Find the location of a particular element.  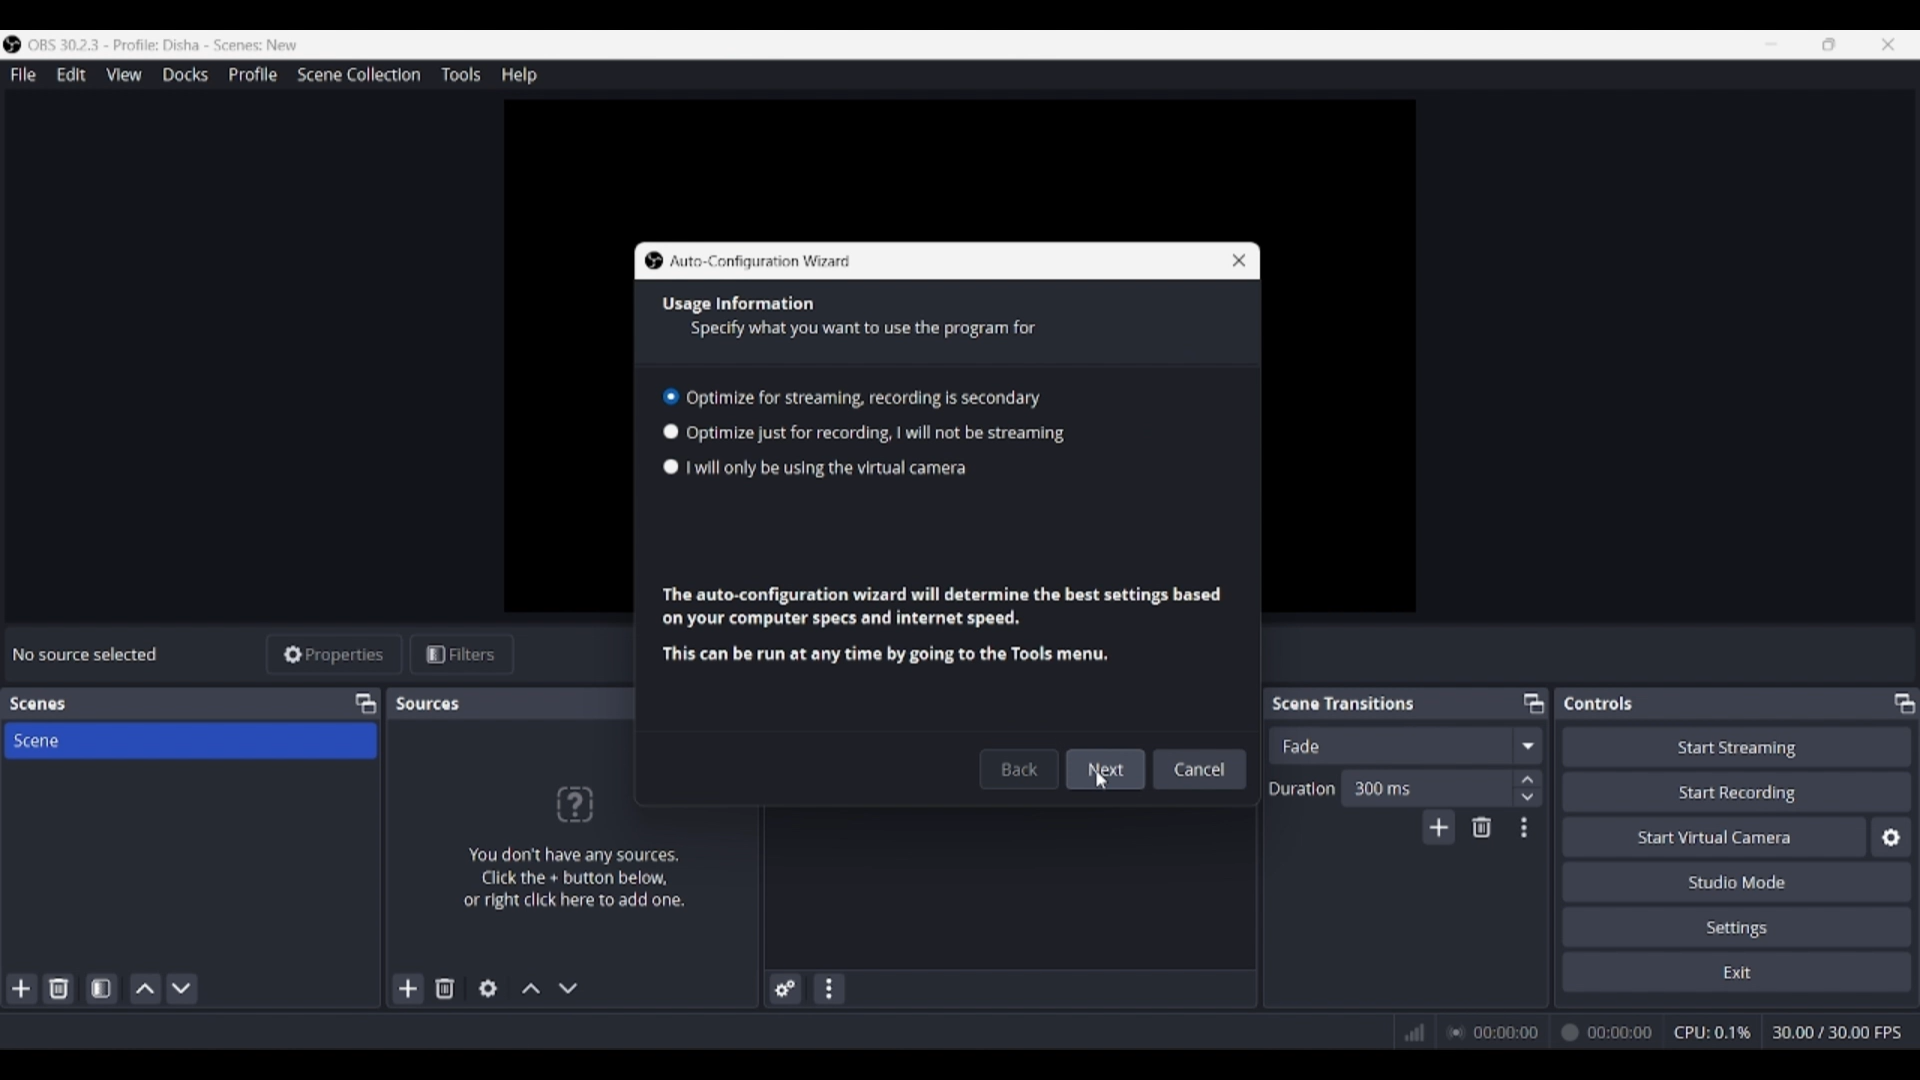

Start virtual camera is located at coordinates (1714, 836).